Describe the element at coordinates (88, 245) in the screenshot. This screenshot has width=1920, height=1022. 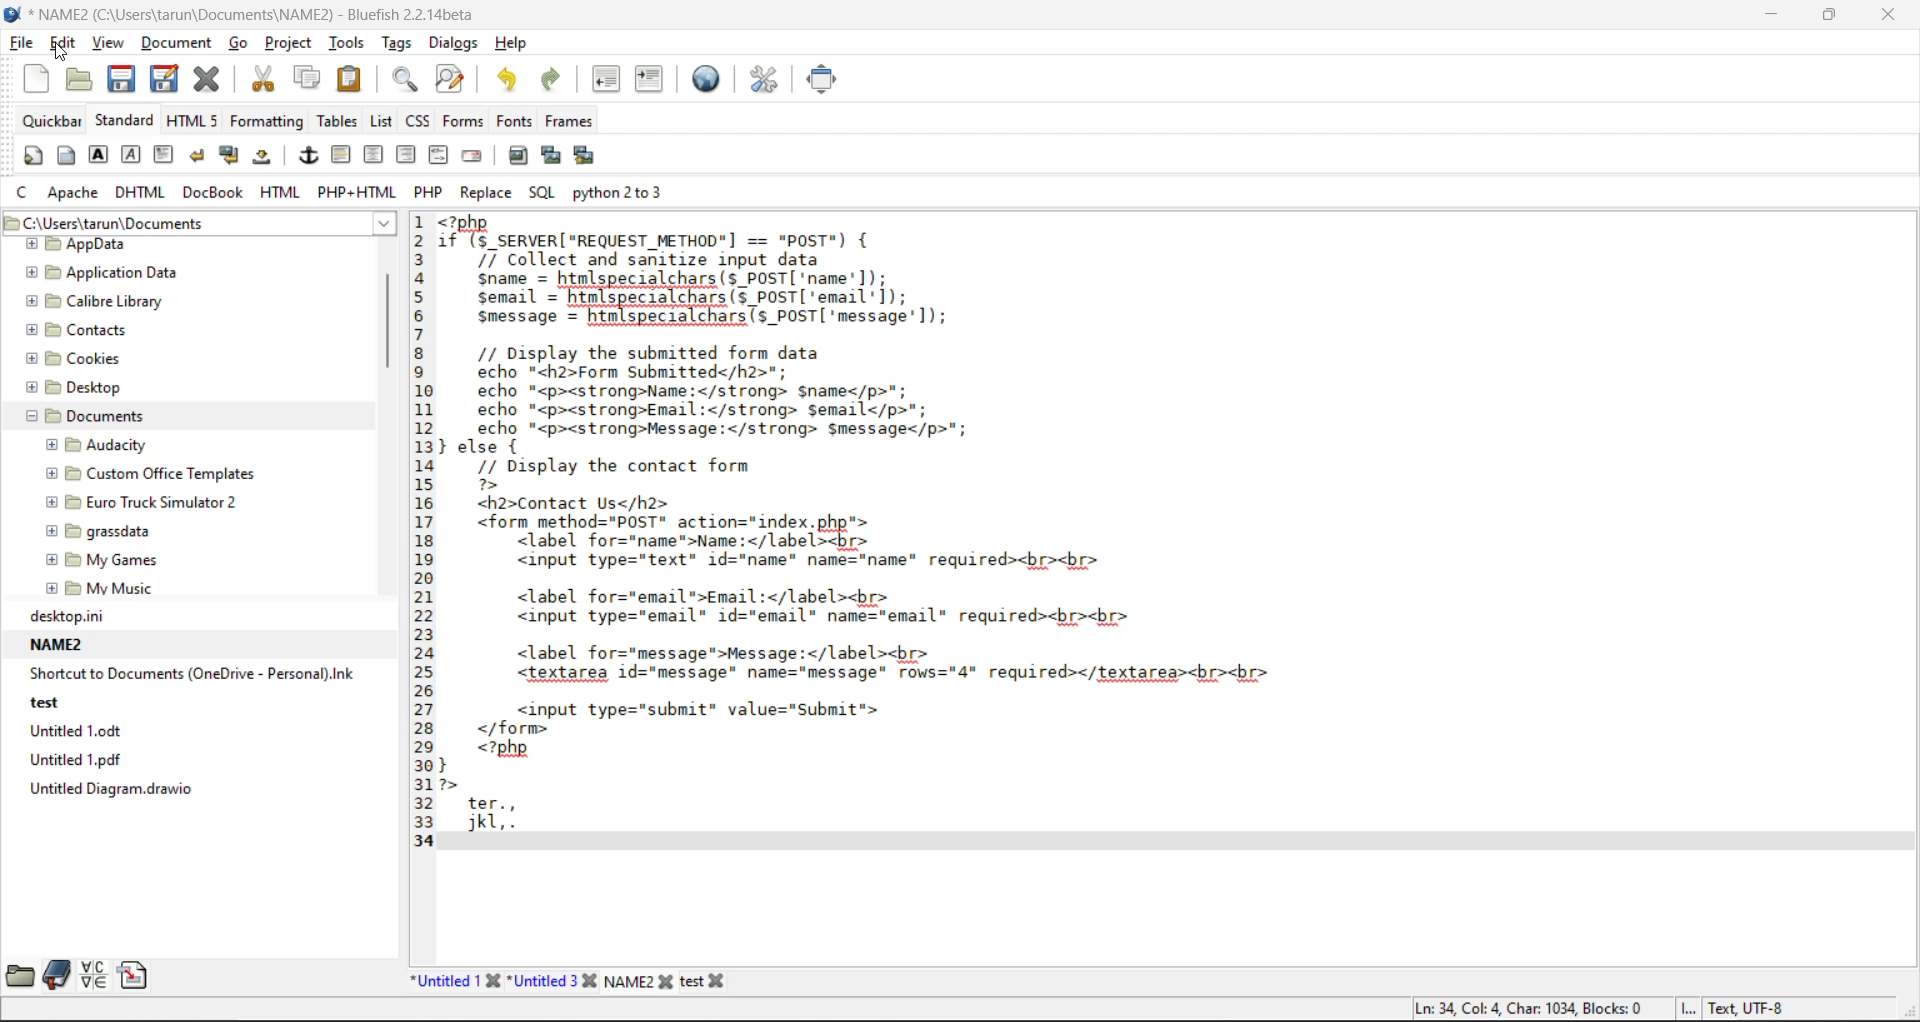
I see `appdata` at that location.